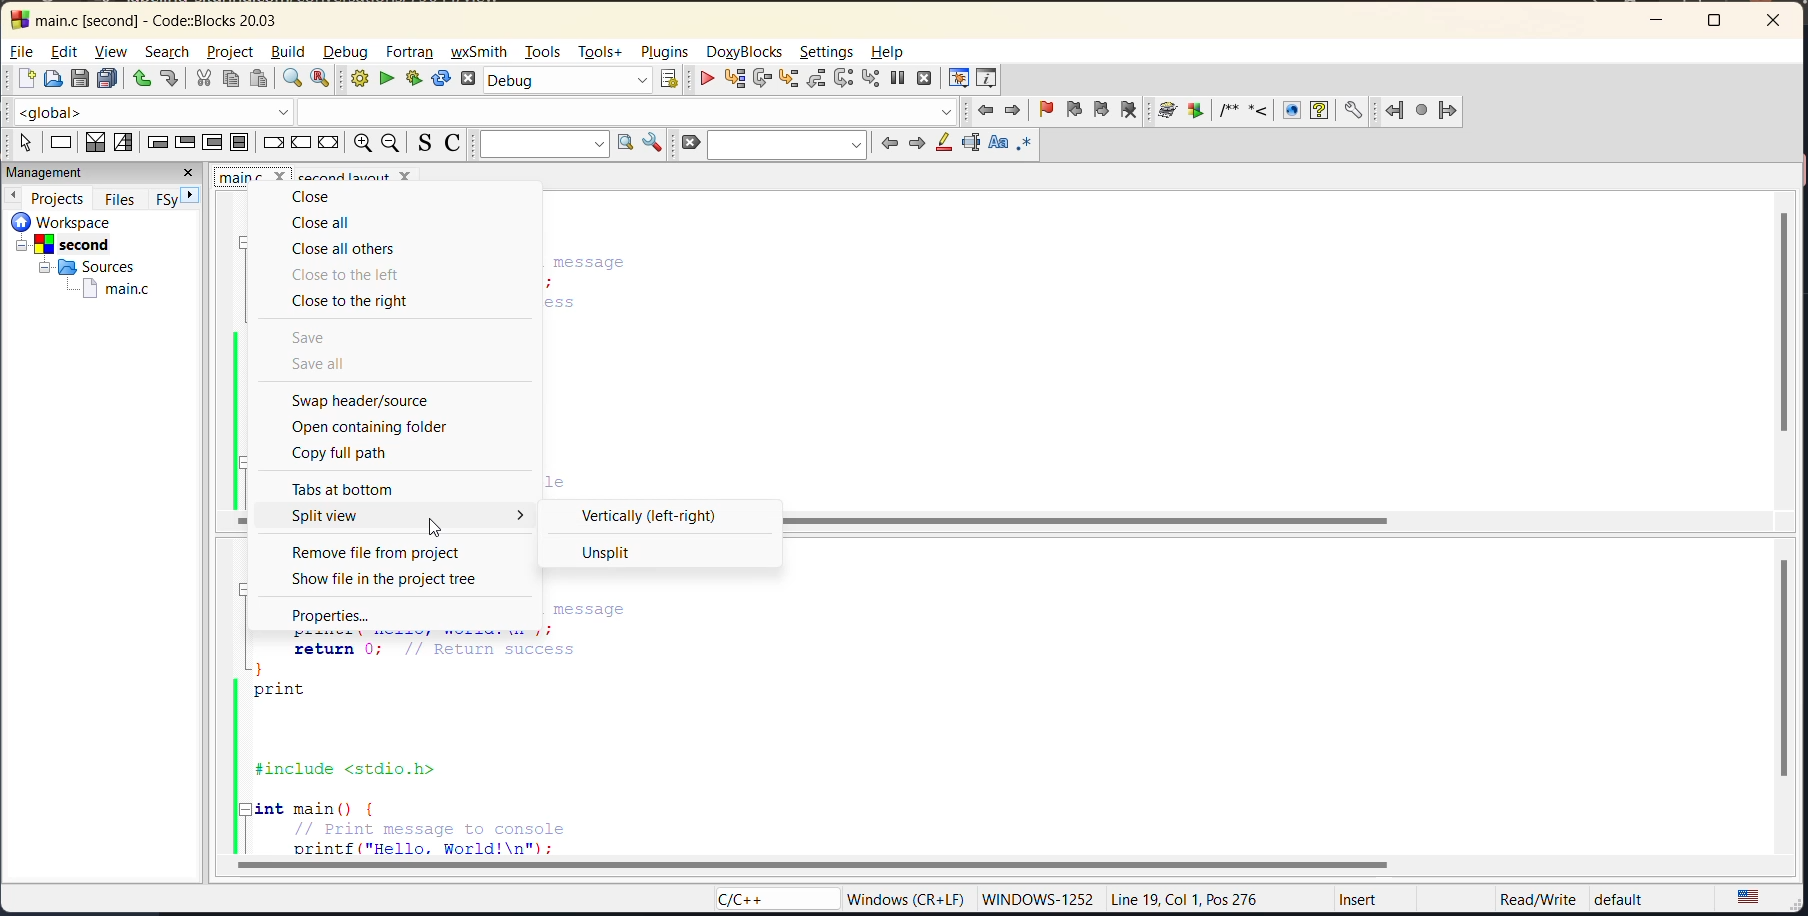 This screenshot has width=1808, height=916. Describe the element at coordinates (1720, 23) in the screenshot. I see `maximize` at that location.